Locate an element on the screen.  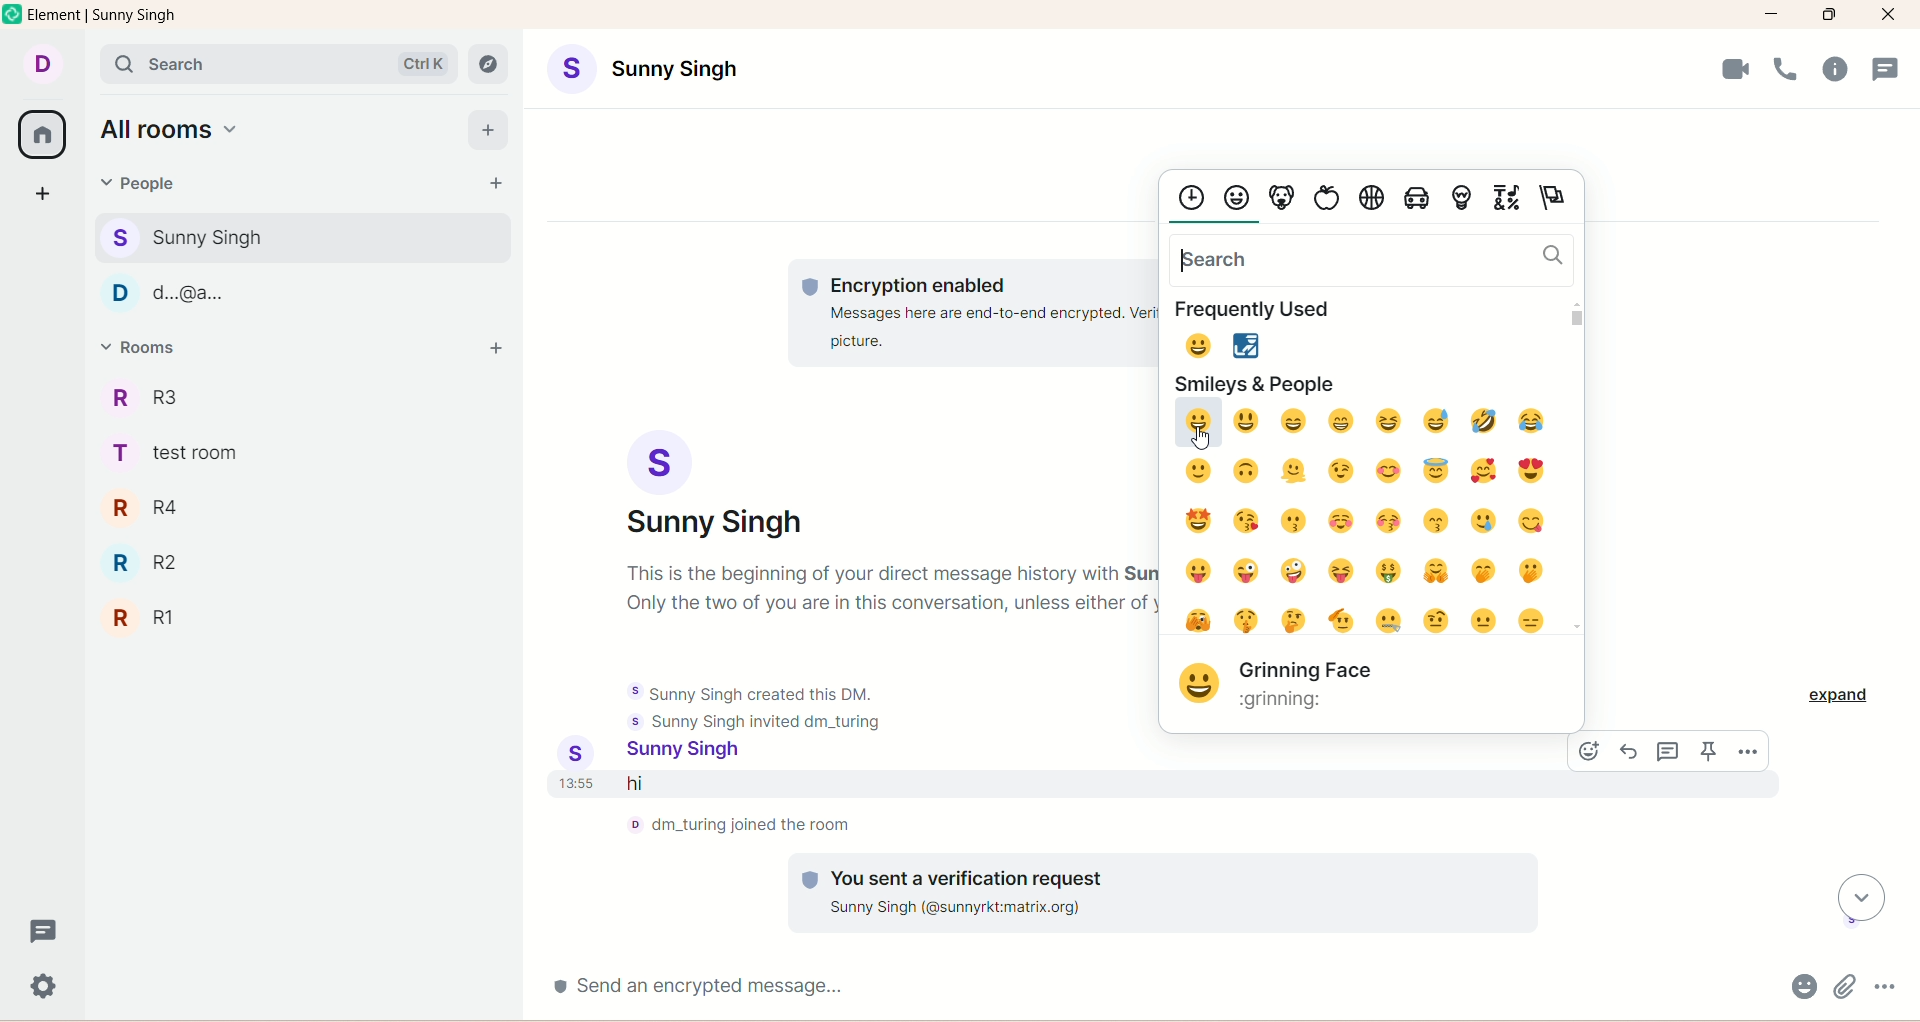
Element logo is located at coordinates (13, 13).